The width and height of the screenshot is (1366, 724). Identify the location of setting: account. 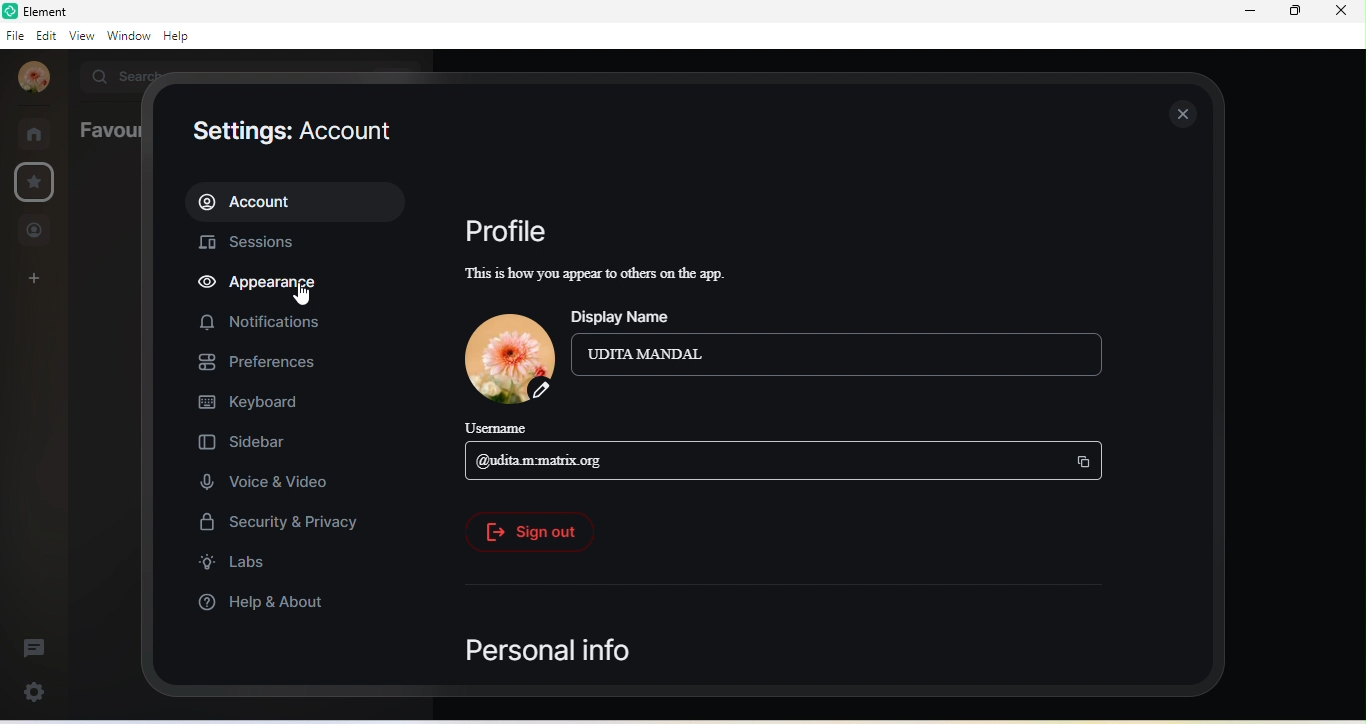
(293, 133).